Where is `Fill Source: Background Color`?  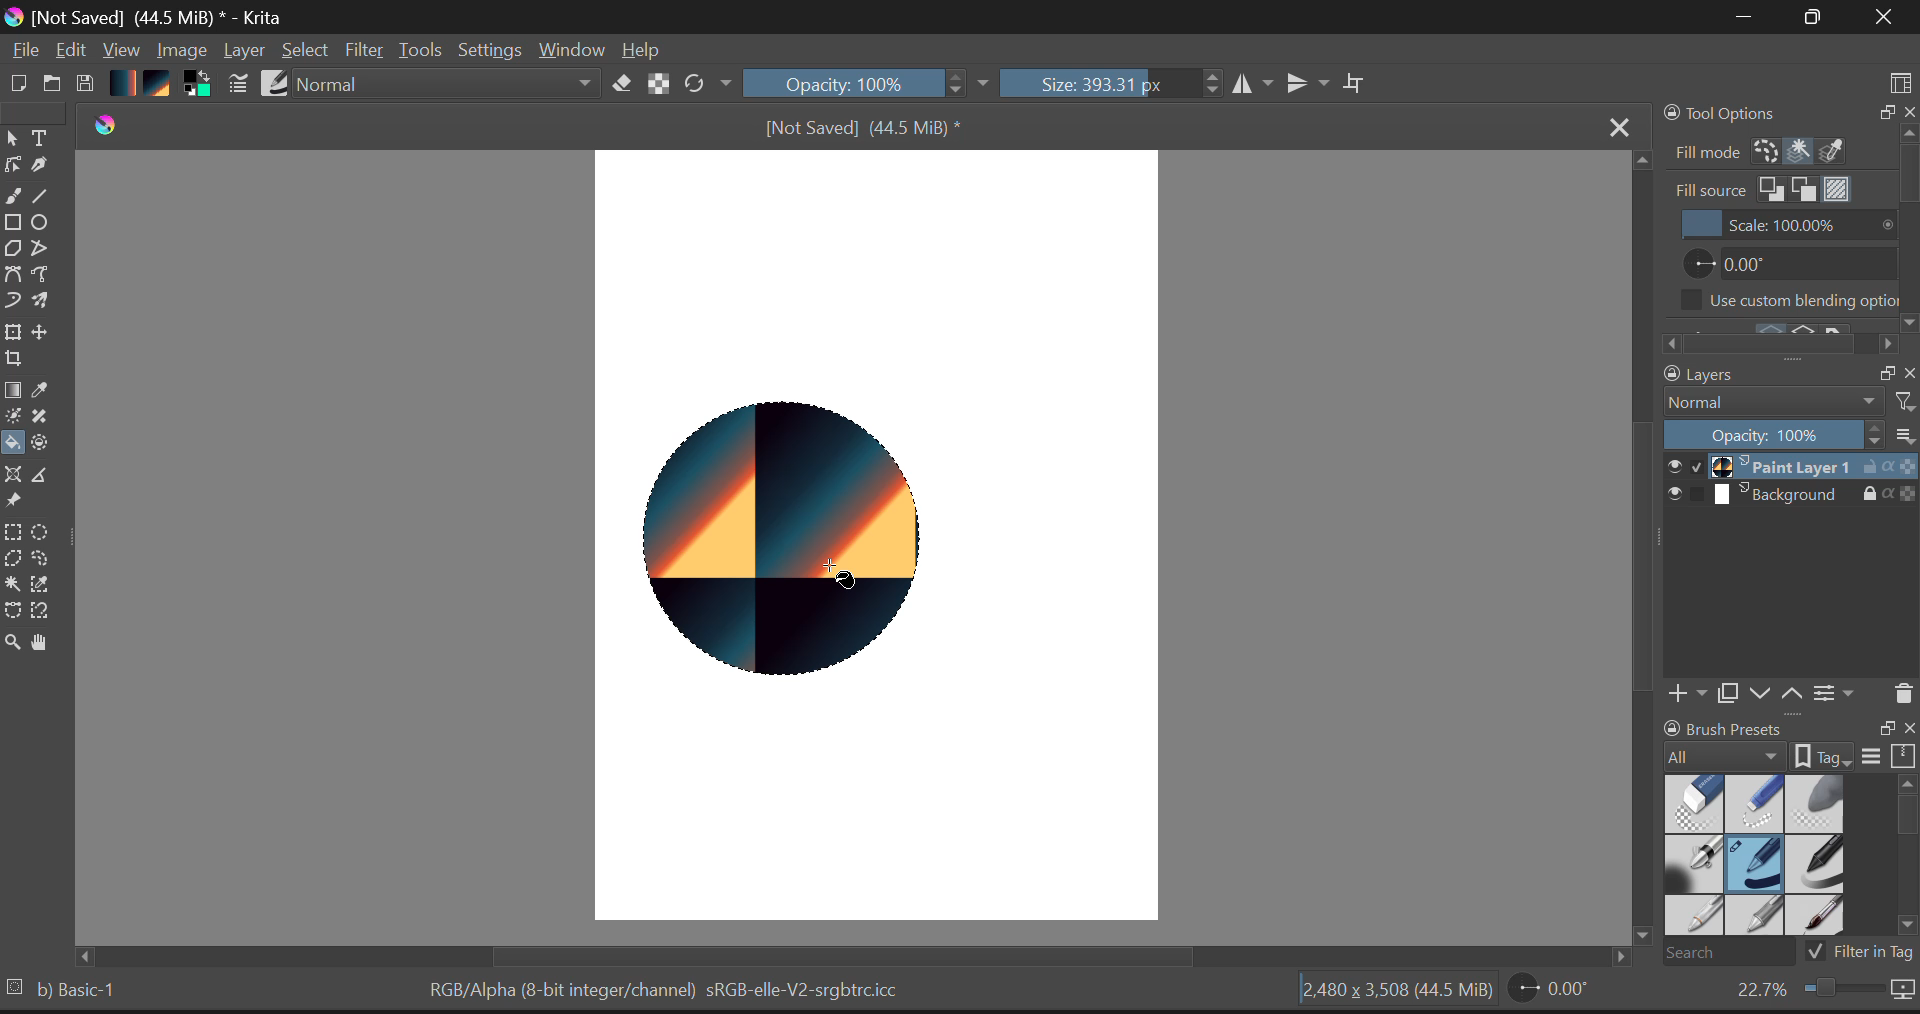
Fill Source: Background Color is located at coordinates (1805, 189).